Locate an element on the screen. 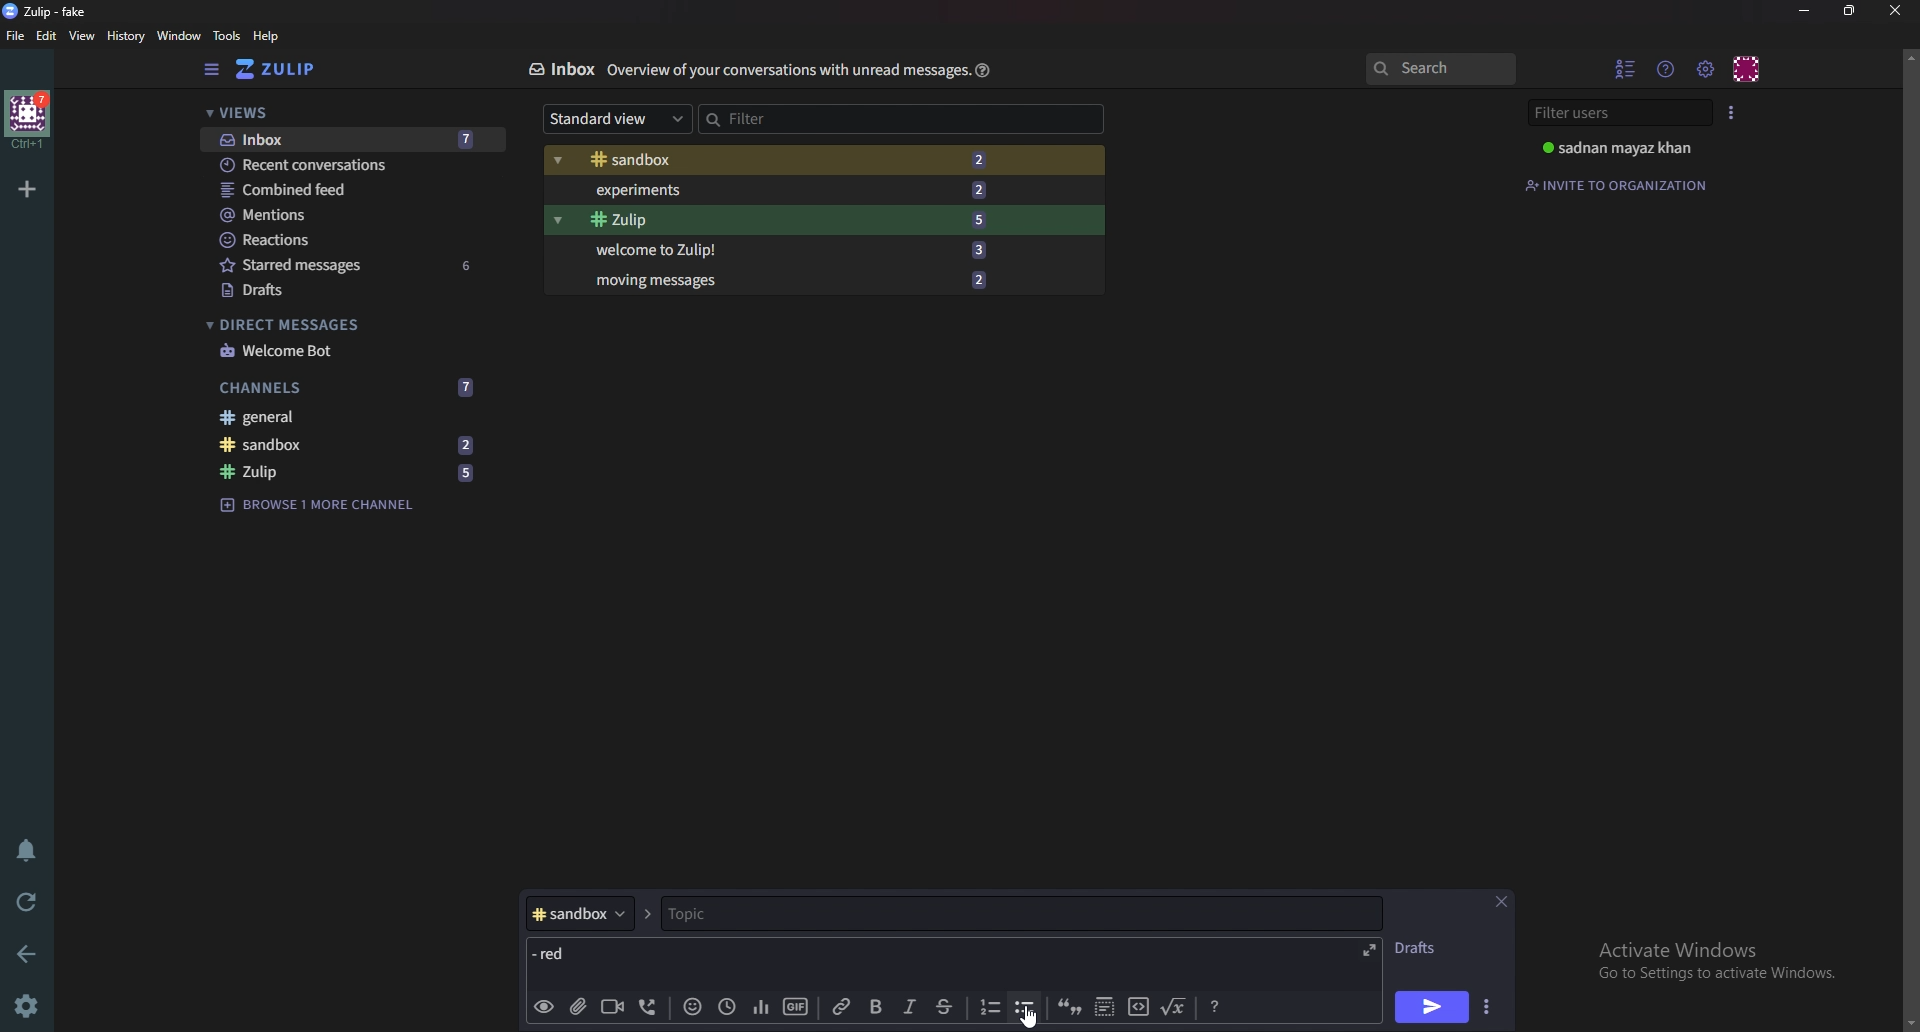  Help is located at coordinates (984, 69).